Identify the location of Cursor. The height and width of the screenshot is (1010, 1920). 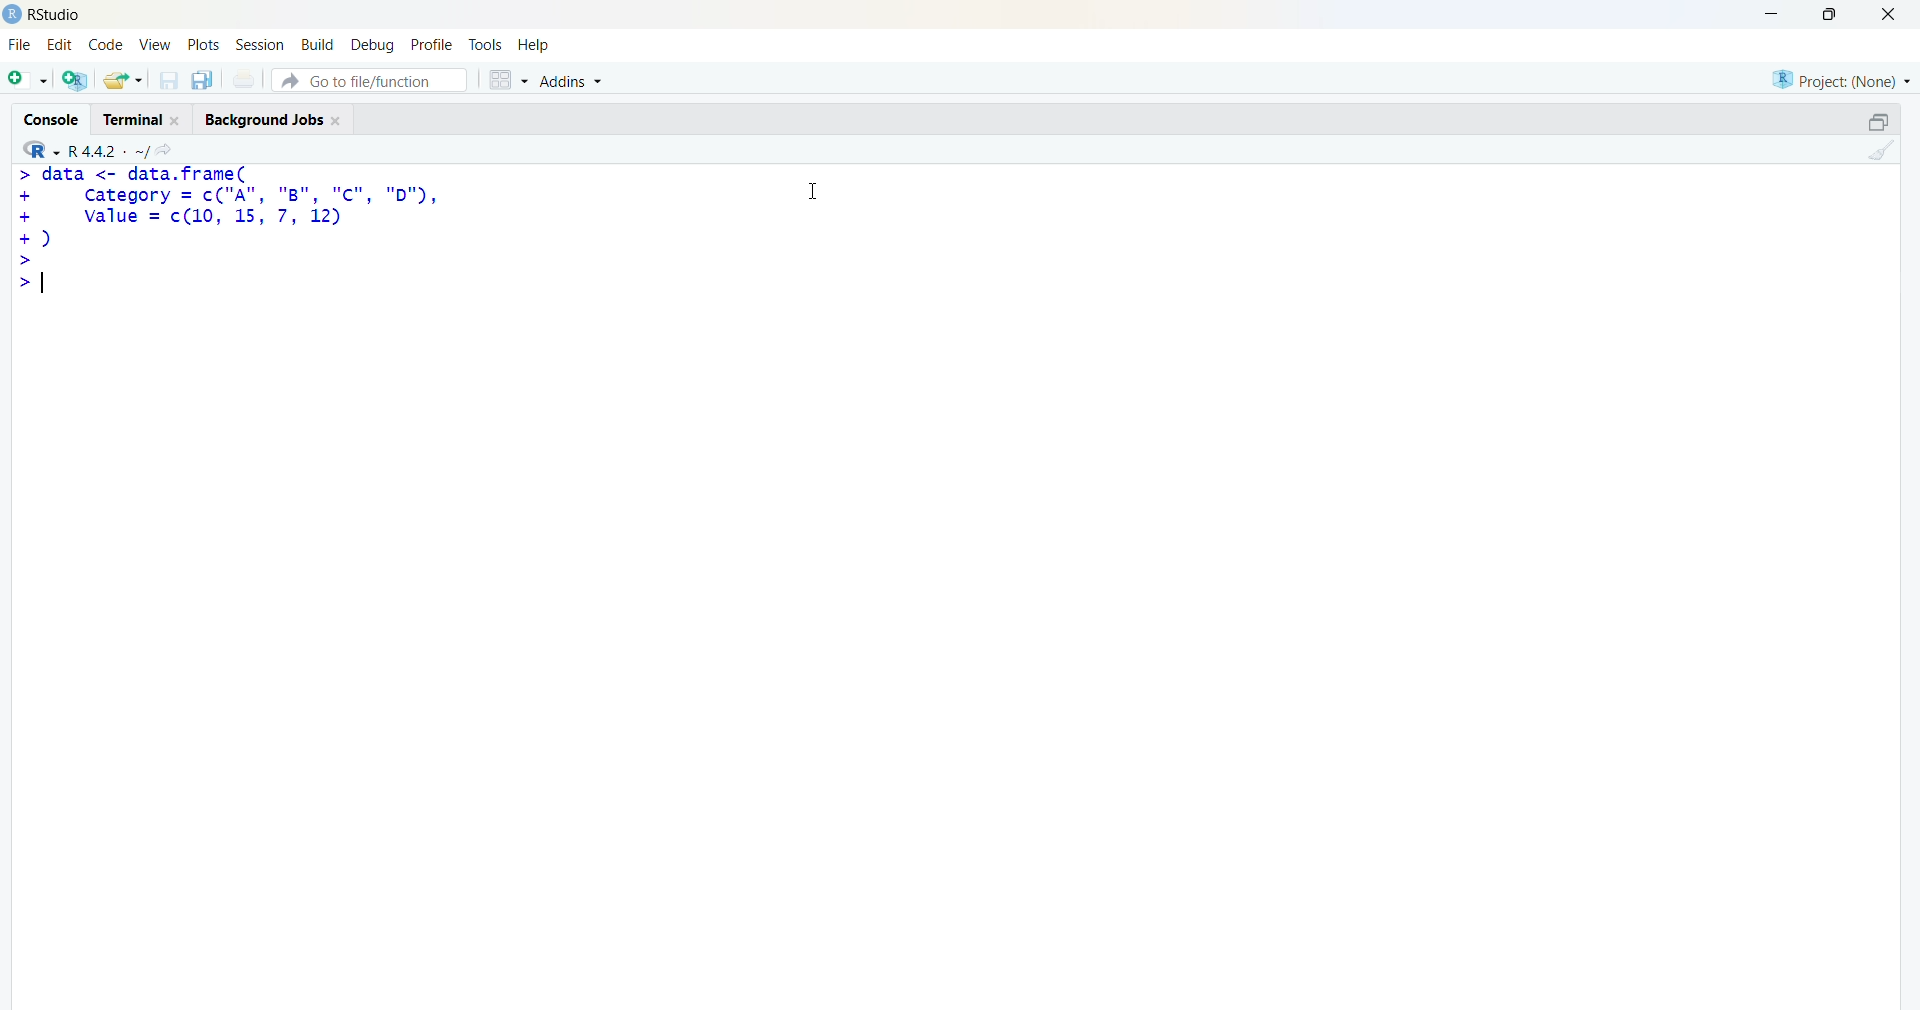
(814, 188).